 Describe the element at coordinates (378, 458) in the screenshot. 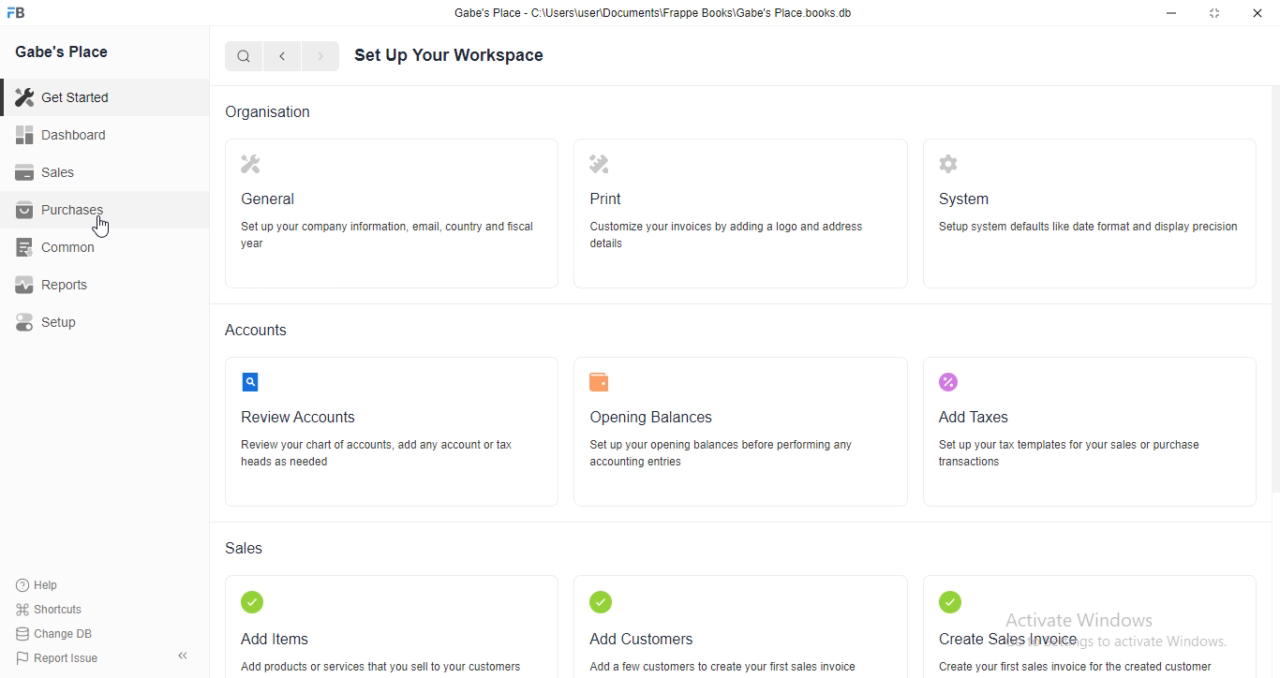

I see `Review your chart of accounts, add any account or tax
heads as needed` at that location.